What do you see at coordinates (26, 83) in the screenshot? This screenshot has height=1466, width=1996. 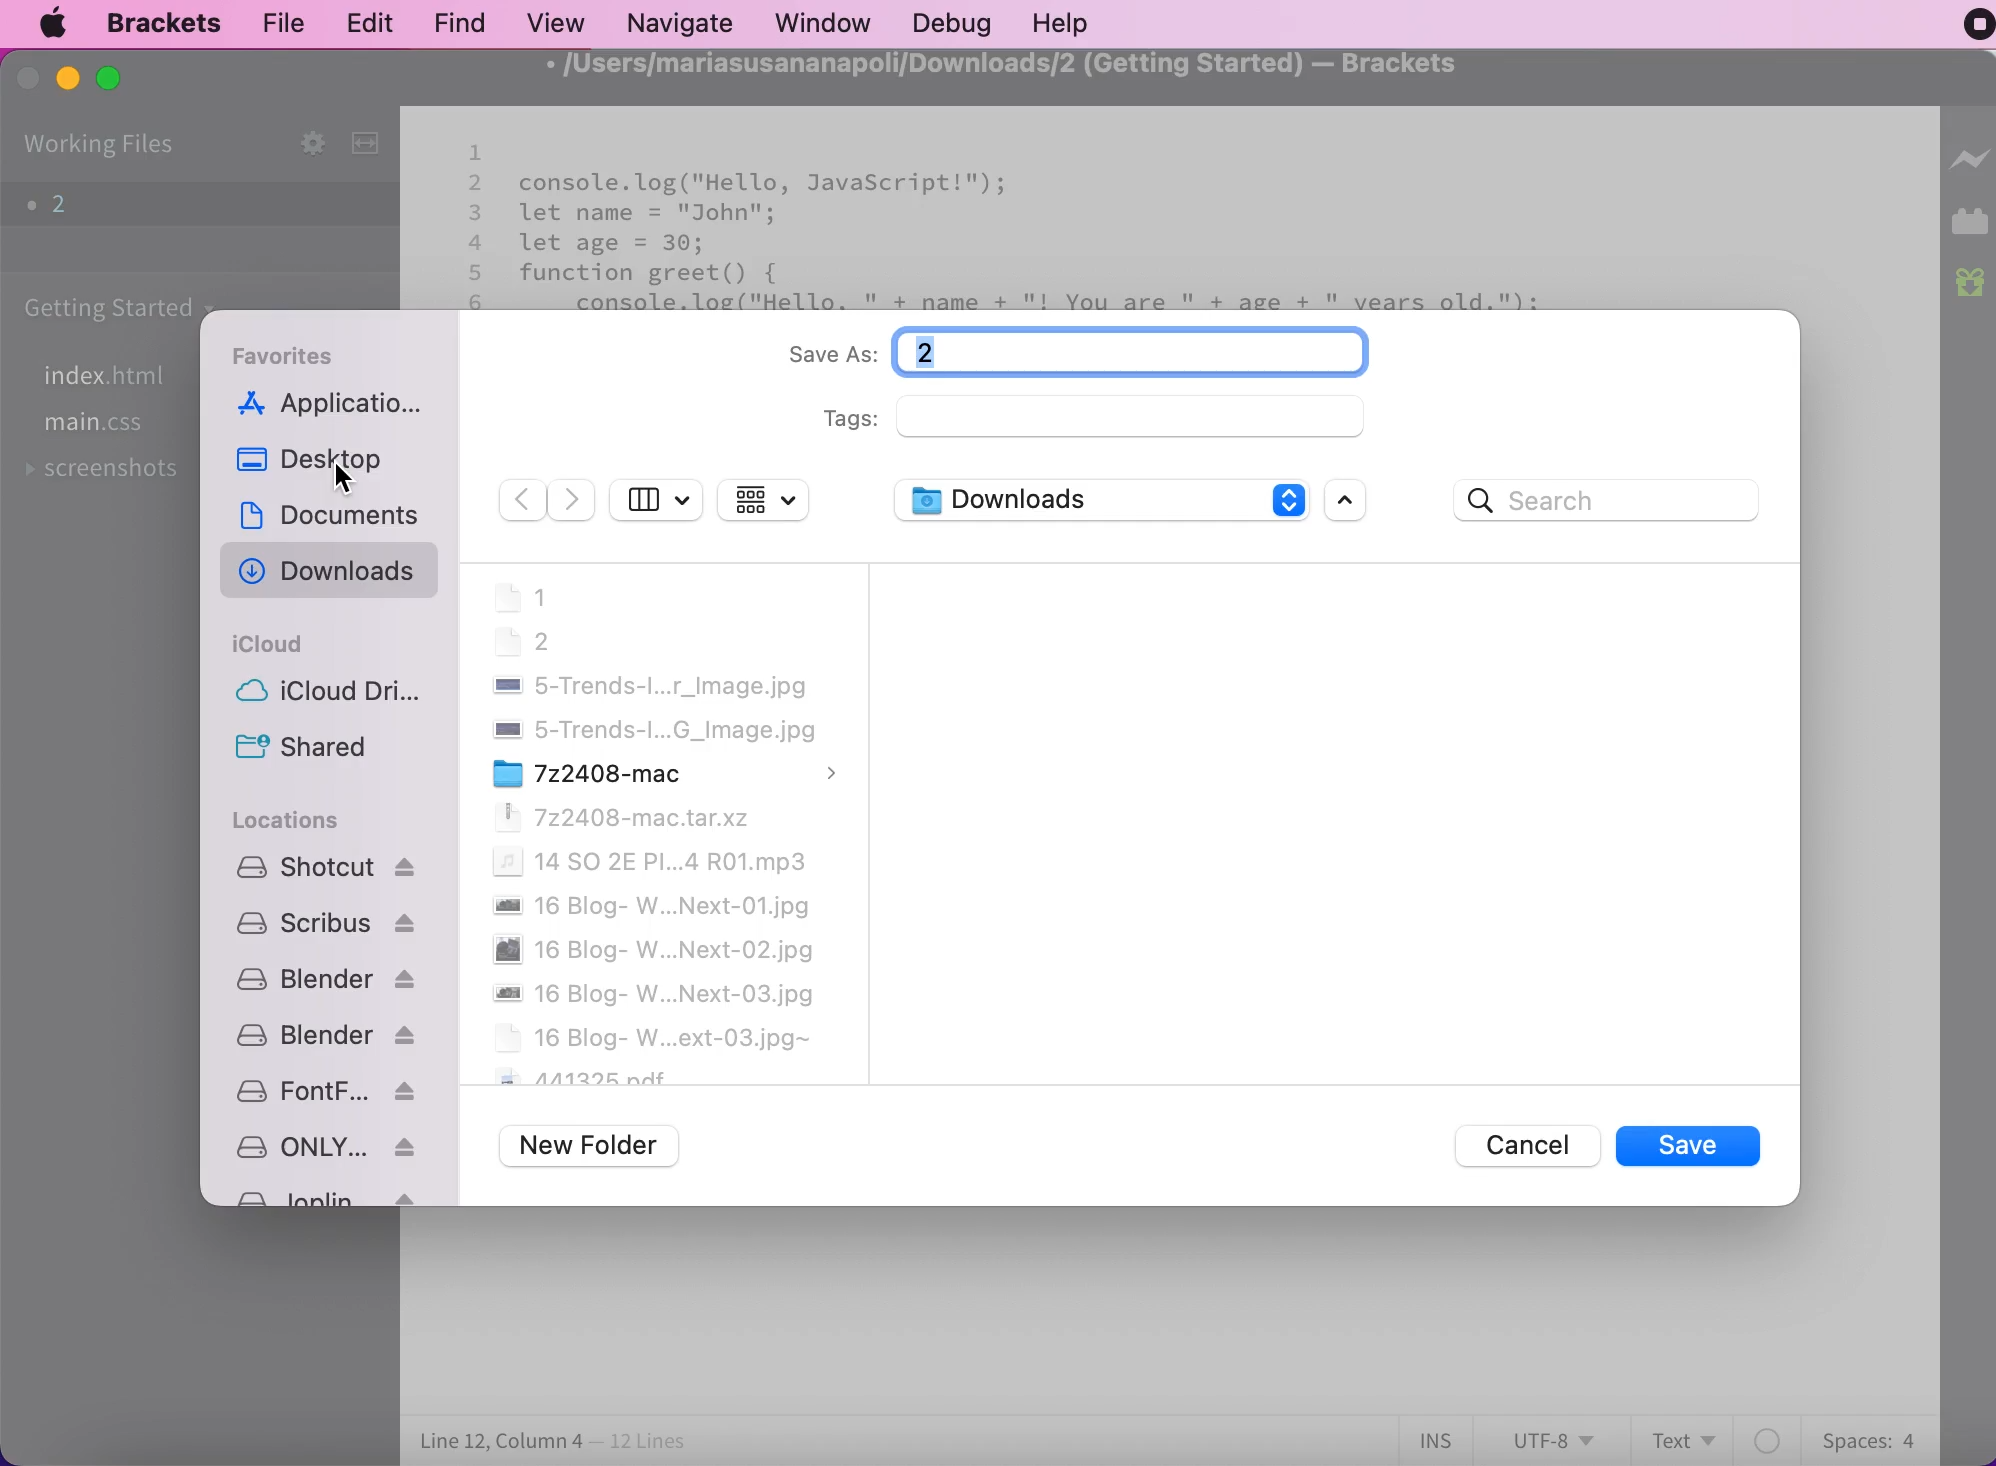 I see `close` at bounding box center [26, 83].